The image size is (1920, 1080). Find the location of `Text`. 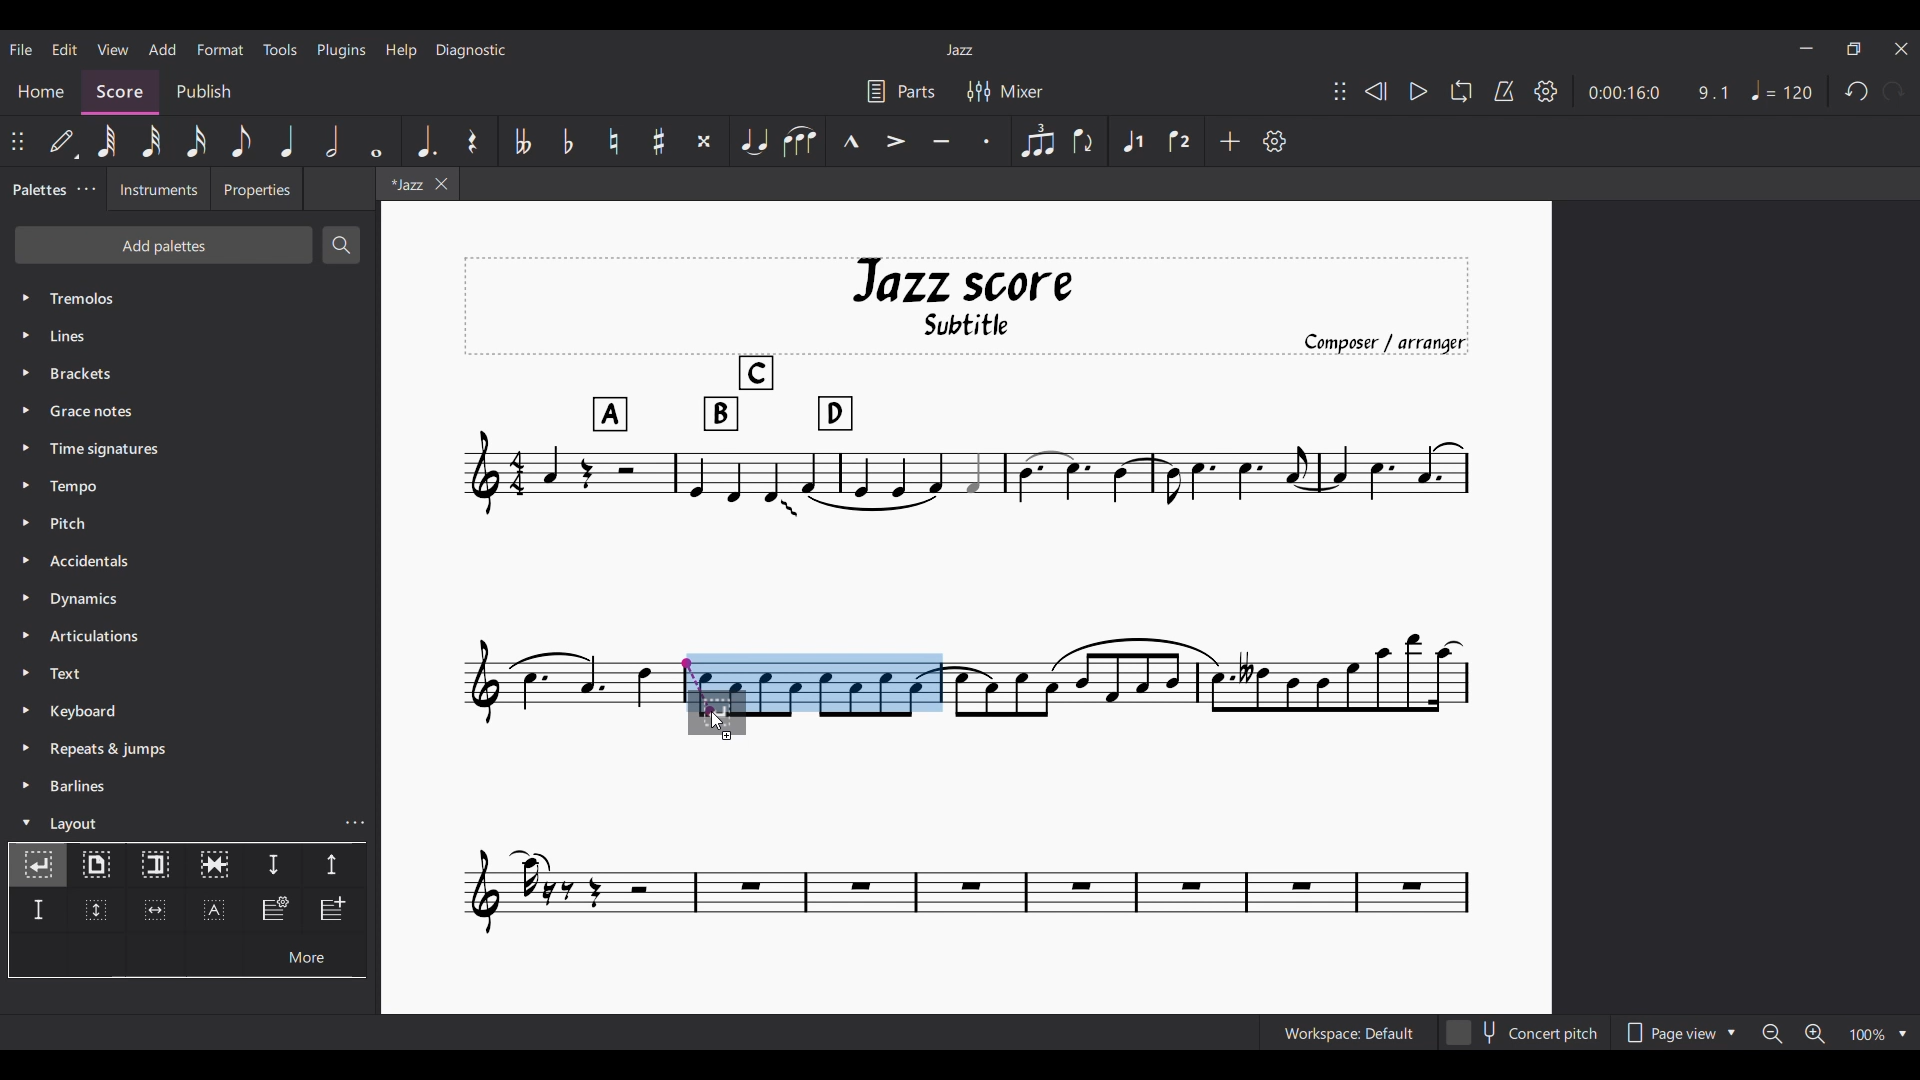

Text is located at coordinates (190, 673).